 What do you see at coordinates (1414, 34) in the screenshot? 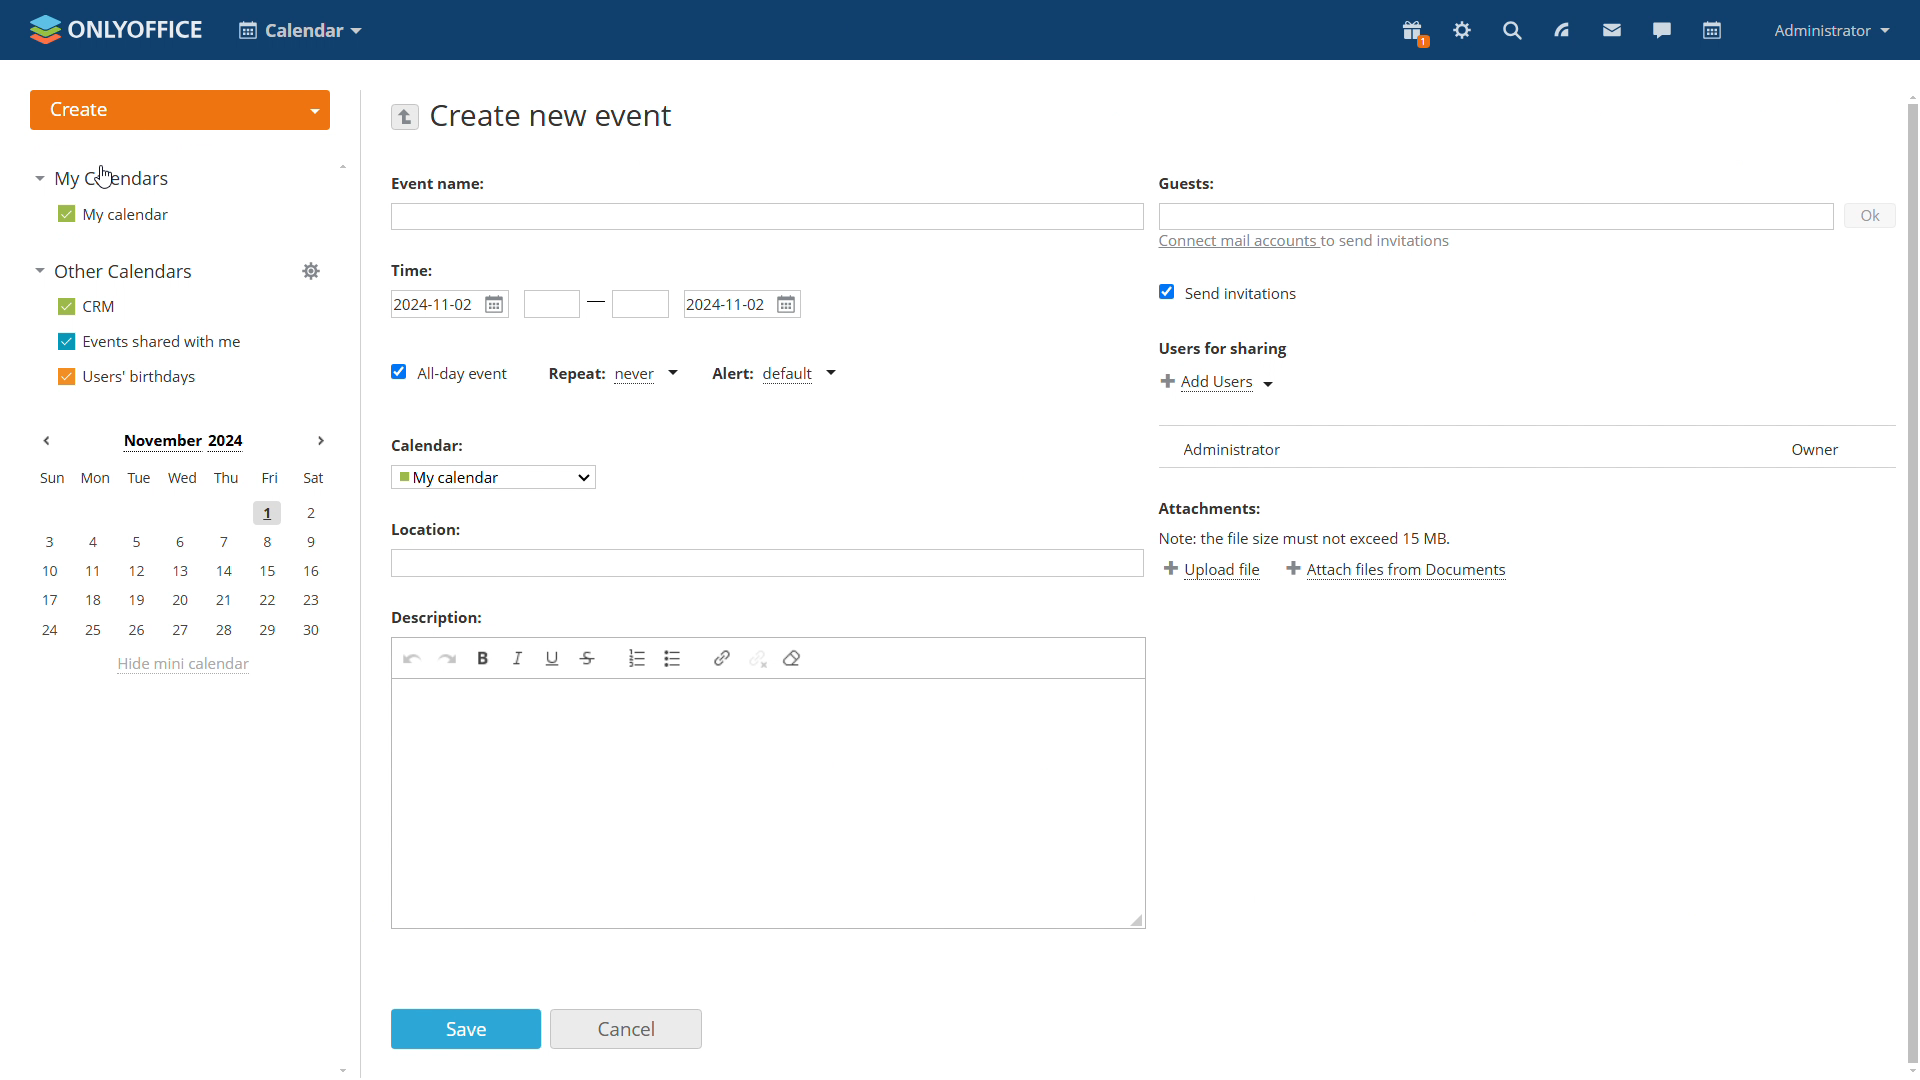
I see `present` at bounding box center [1414, 34].